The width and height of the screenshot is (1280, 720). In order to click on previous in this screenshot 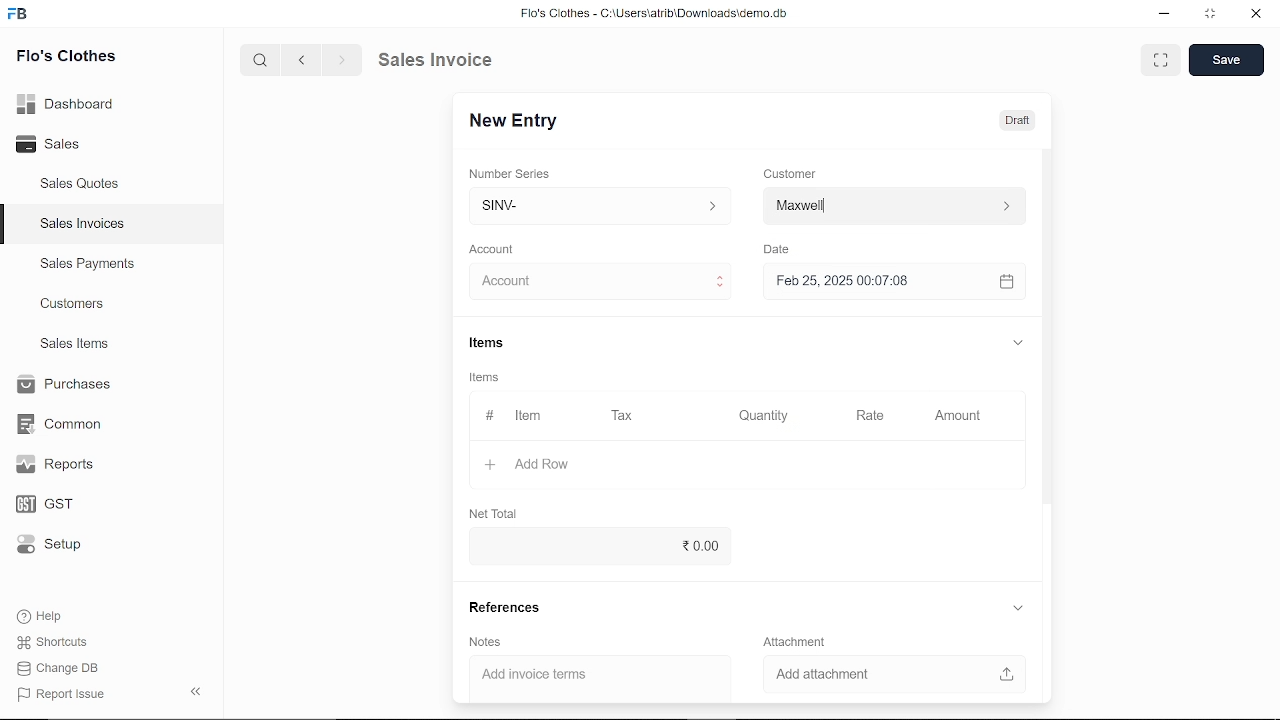, I will do `click(303, 60)`.